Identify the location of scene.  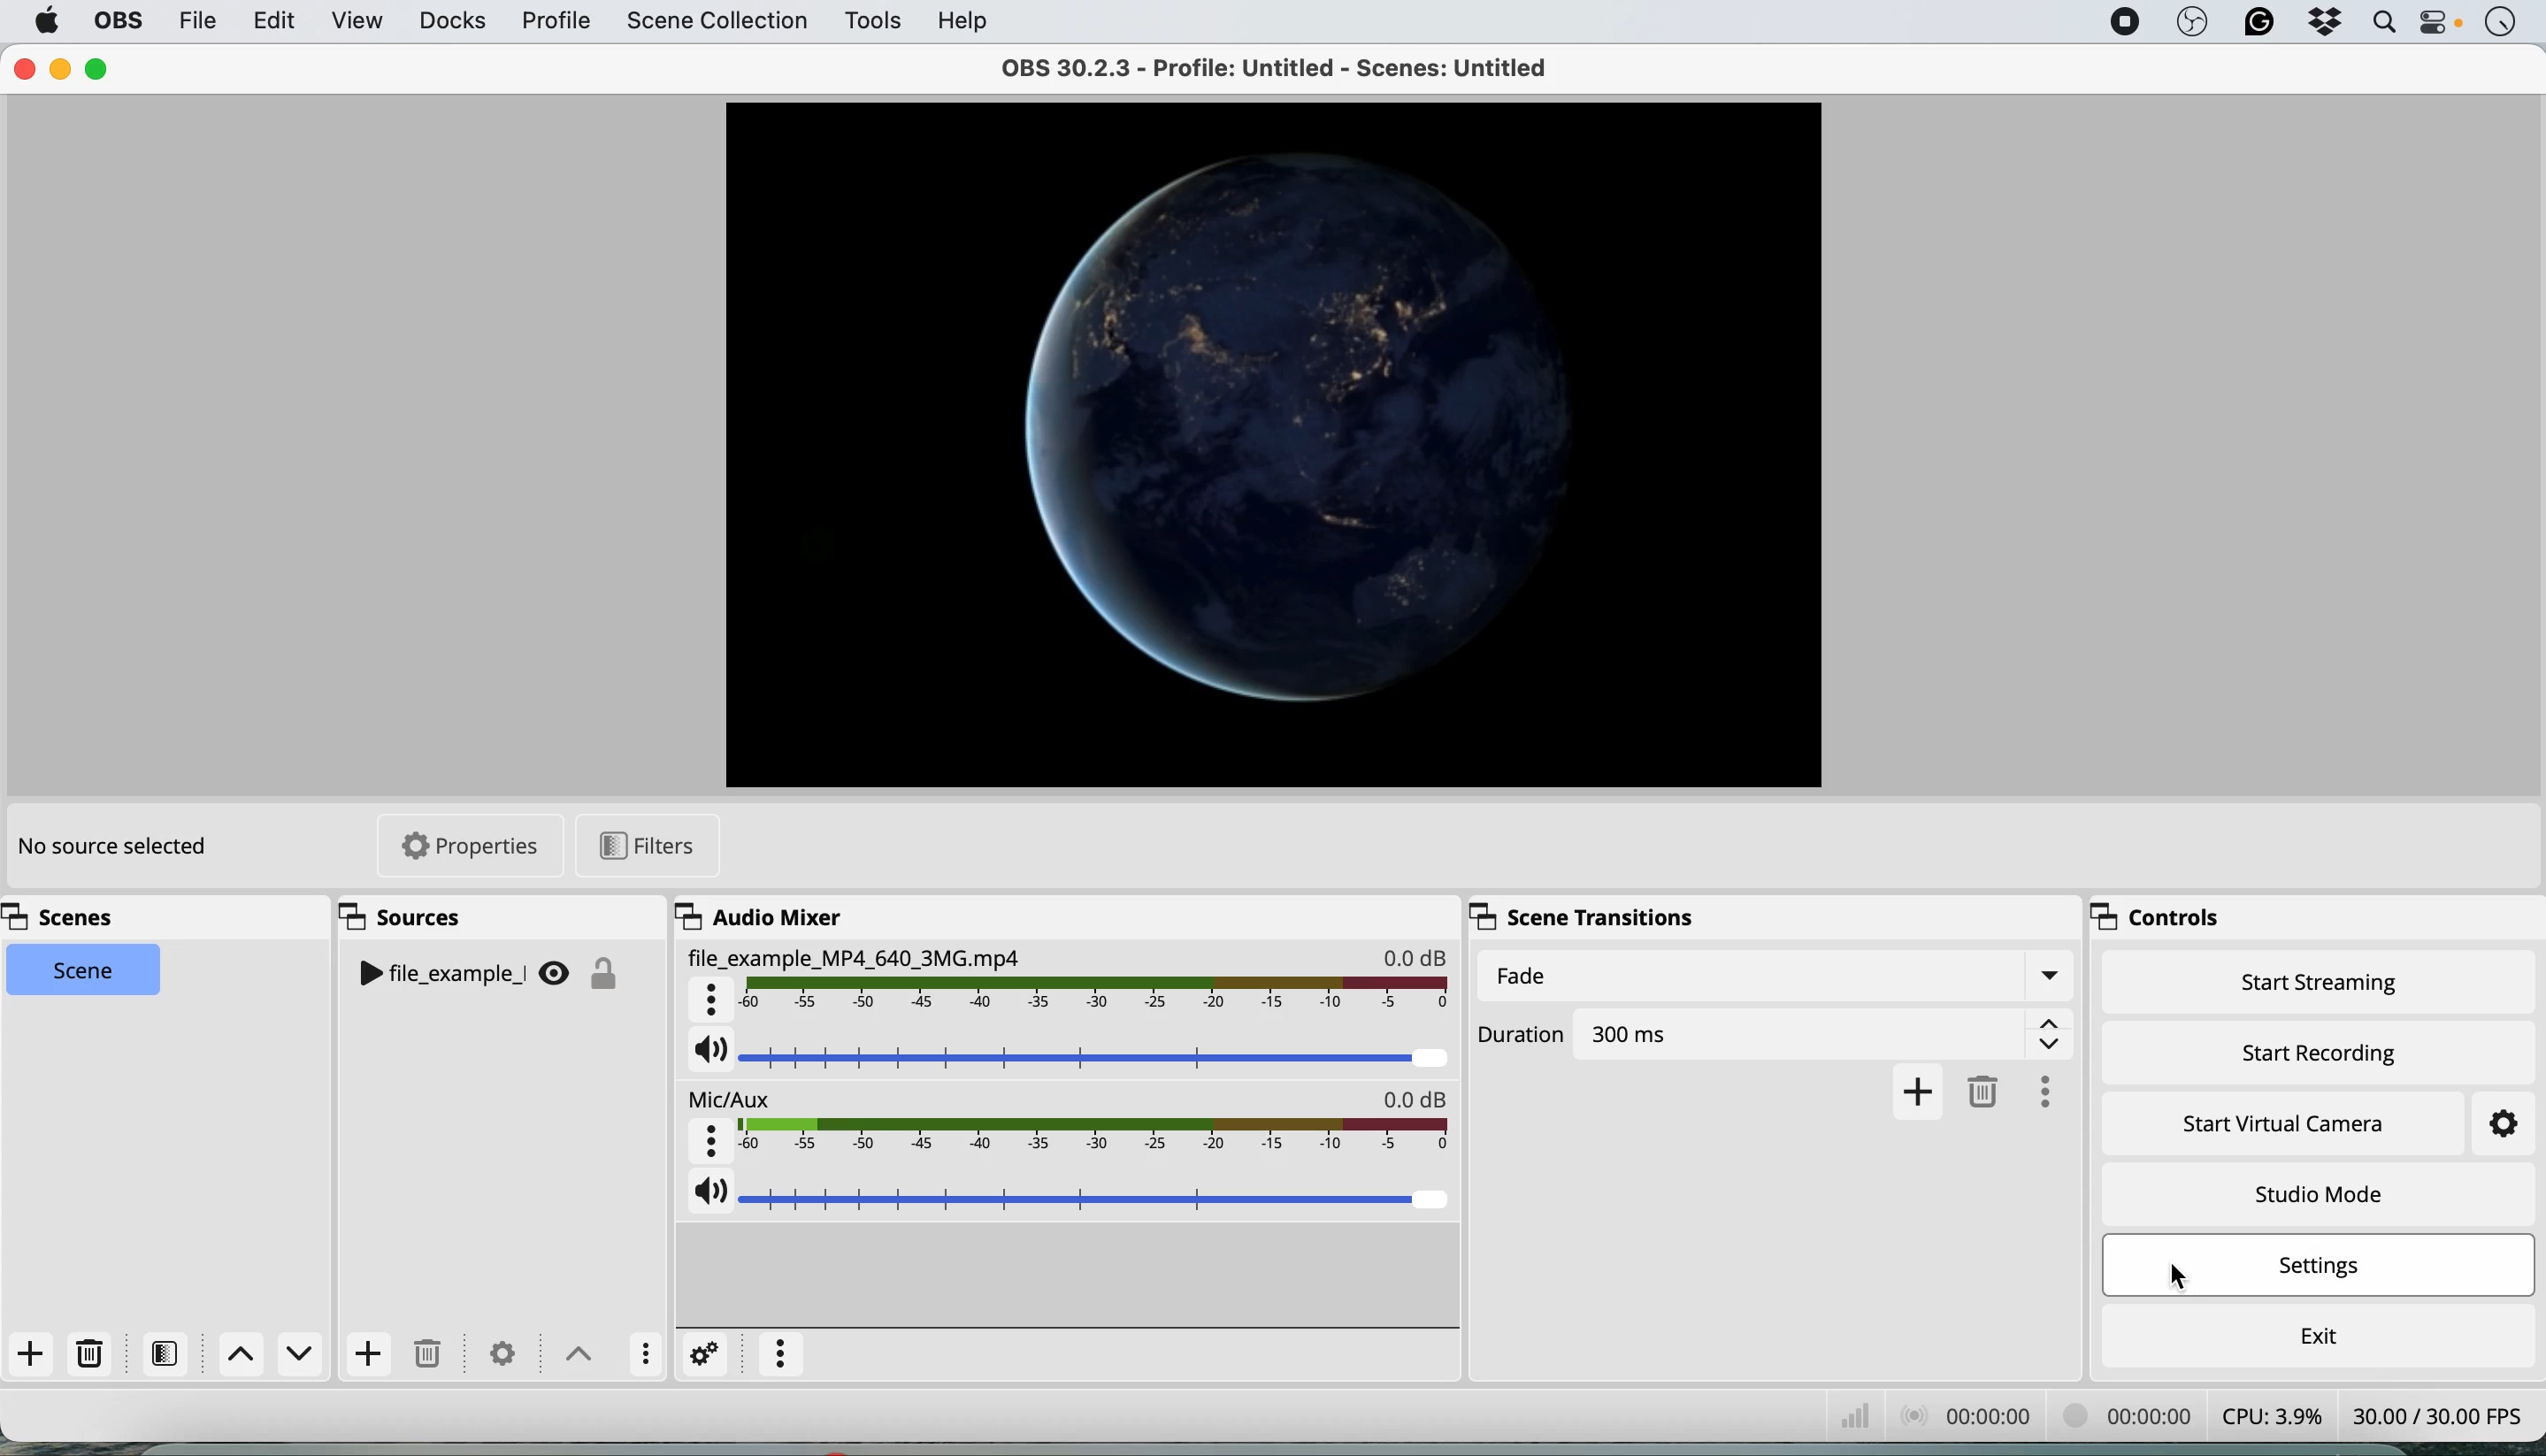
(85, 971).